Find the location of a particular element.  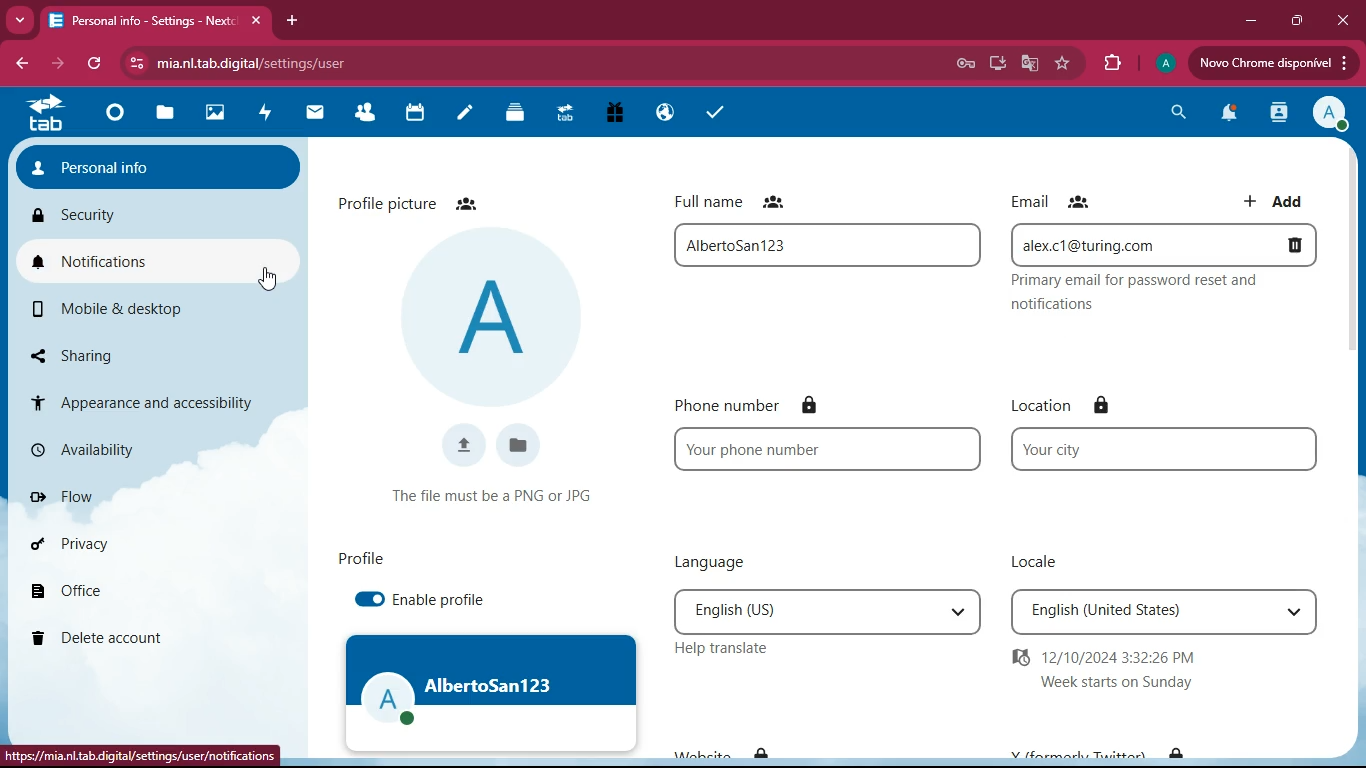

enable is located at coordinates (372, 603).